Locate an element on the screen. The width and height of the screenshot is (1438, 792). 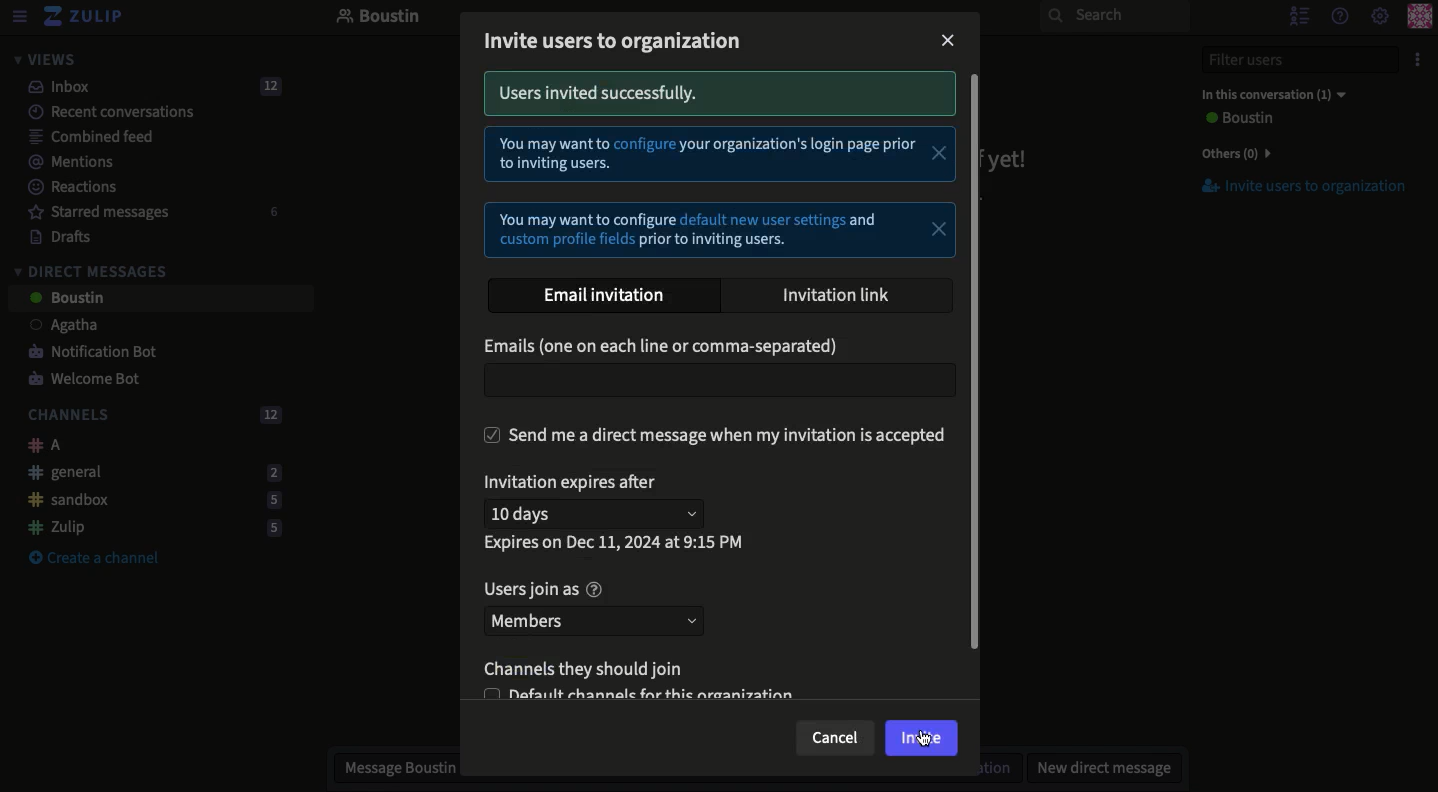
Channels they should join is located at coordinates (592, 669).